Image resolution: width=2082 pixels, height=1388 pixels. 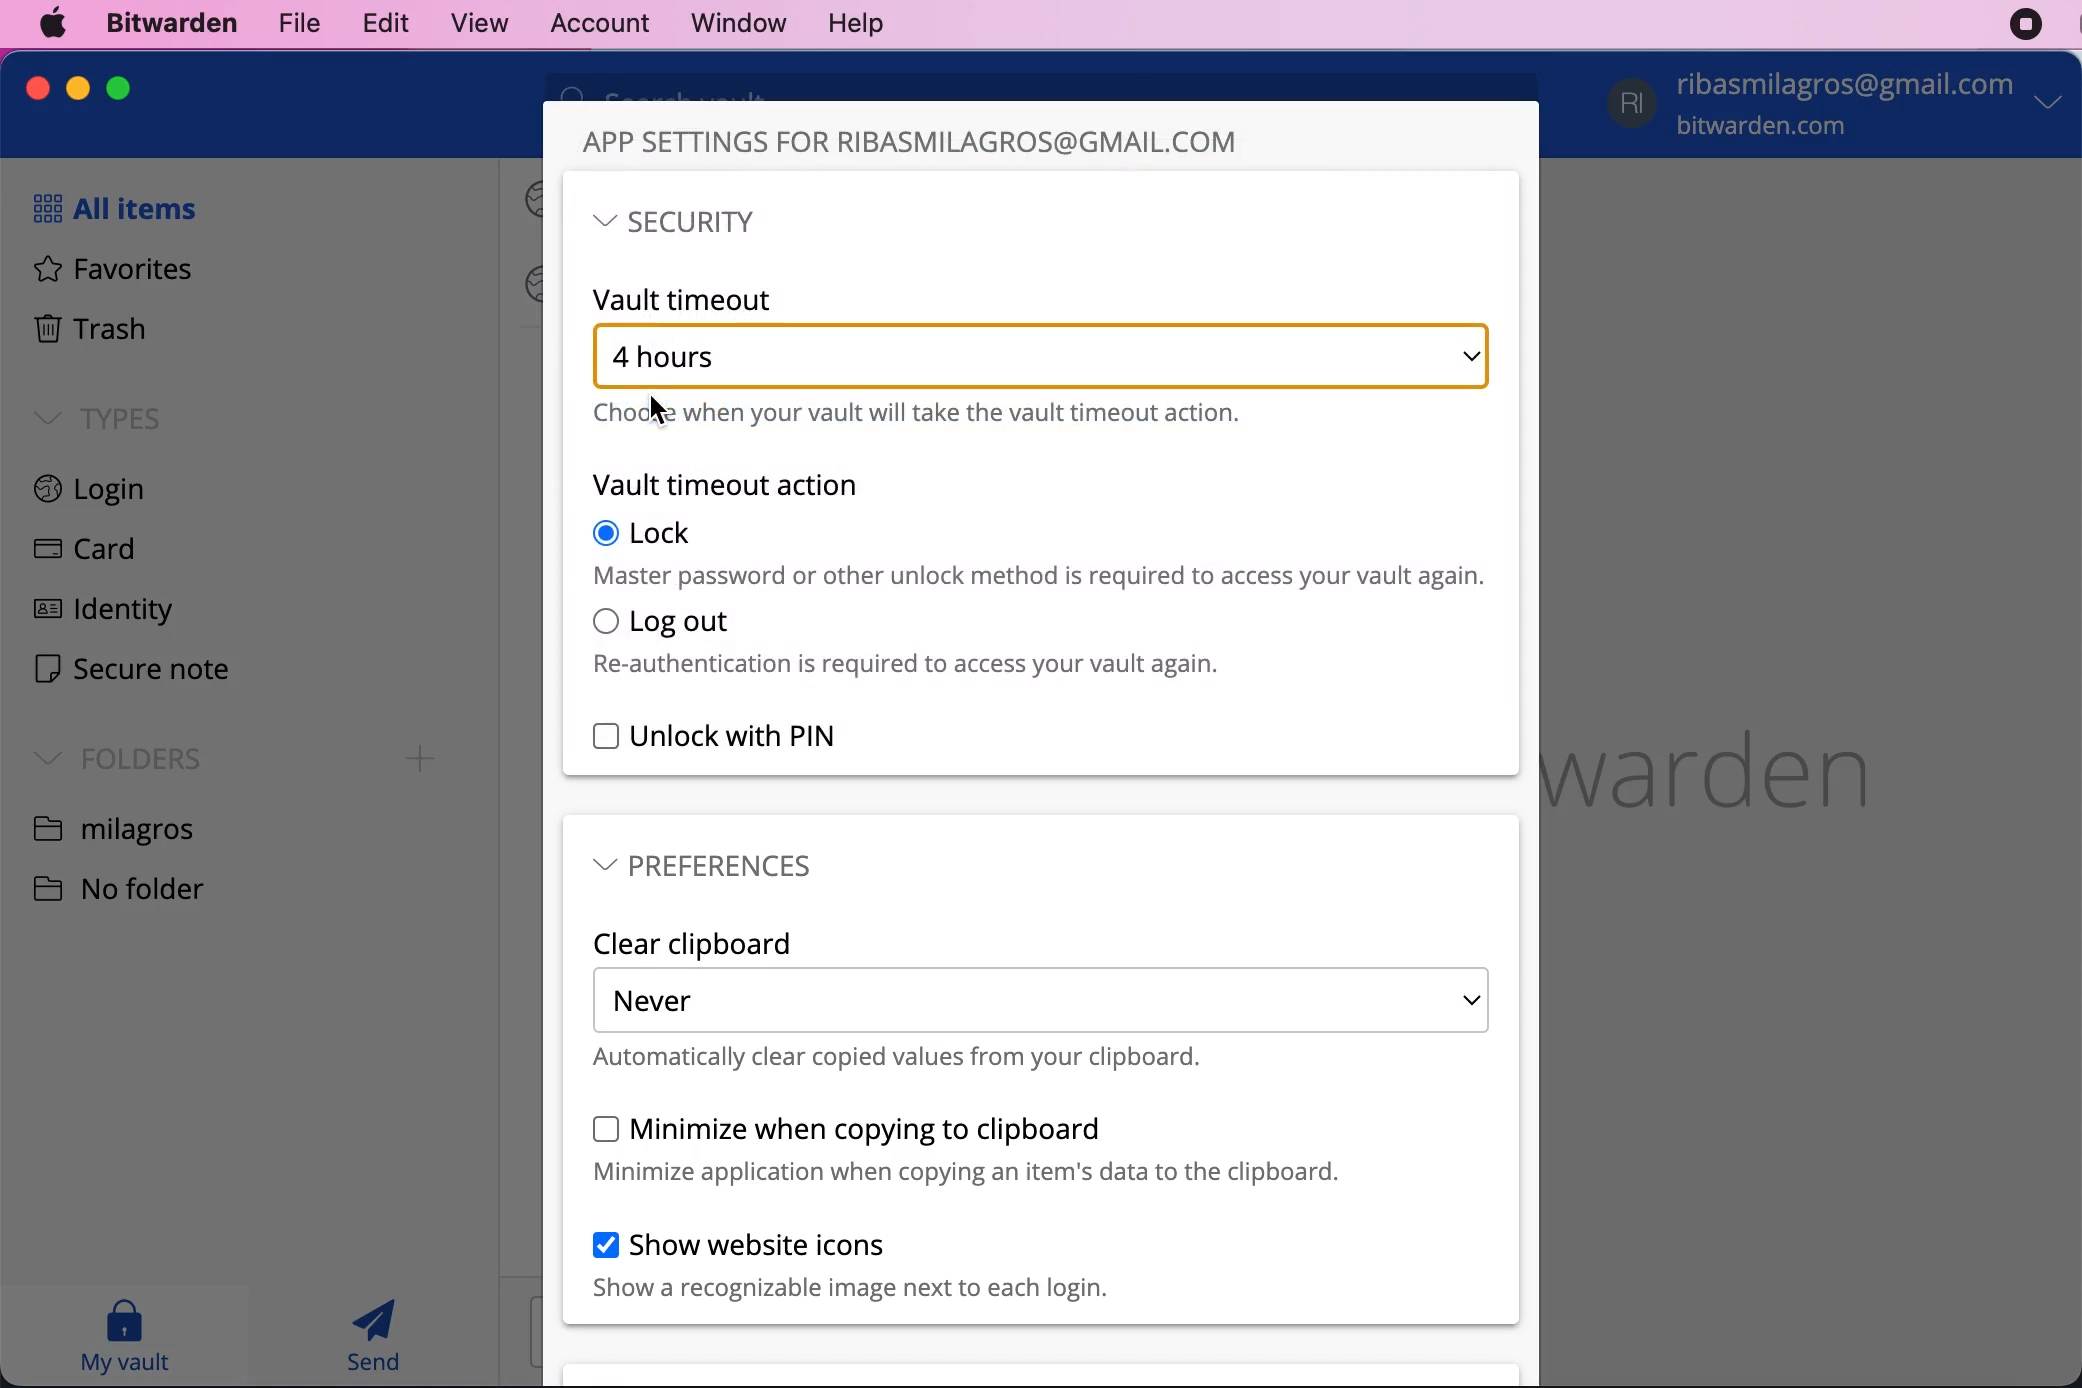 I want to click on close, so click(x=39, y=88).